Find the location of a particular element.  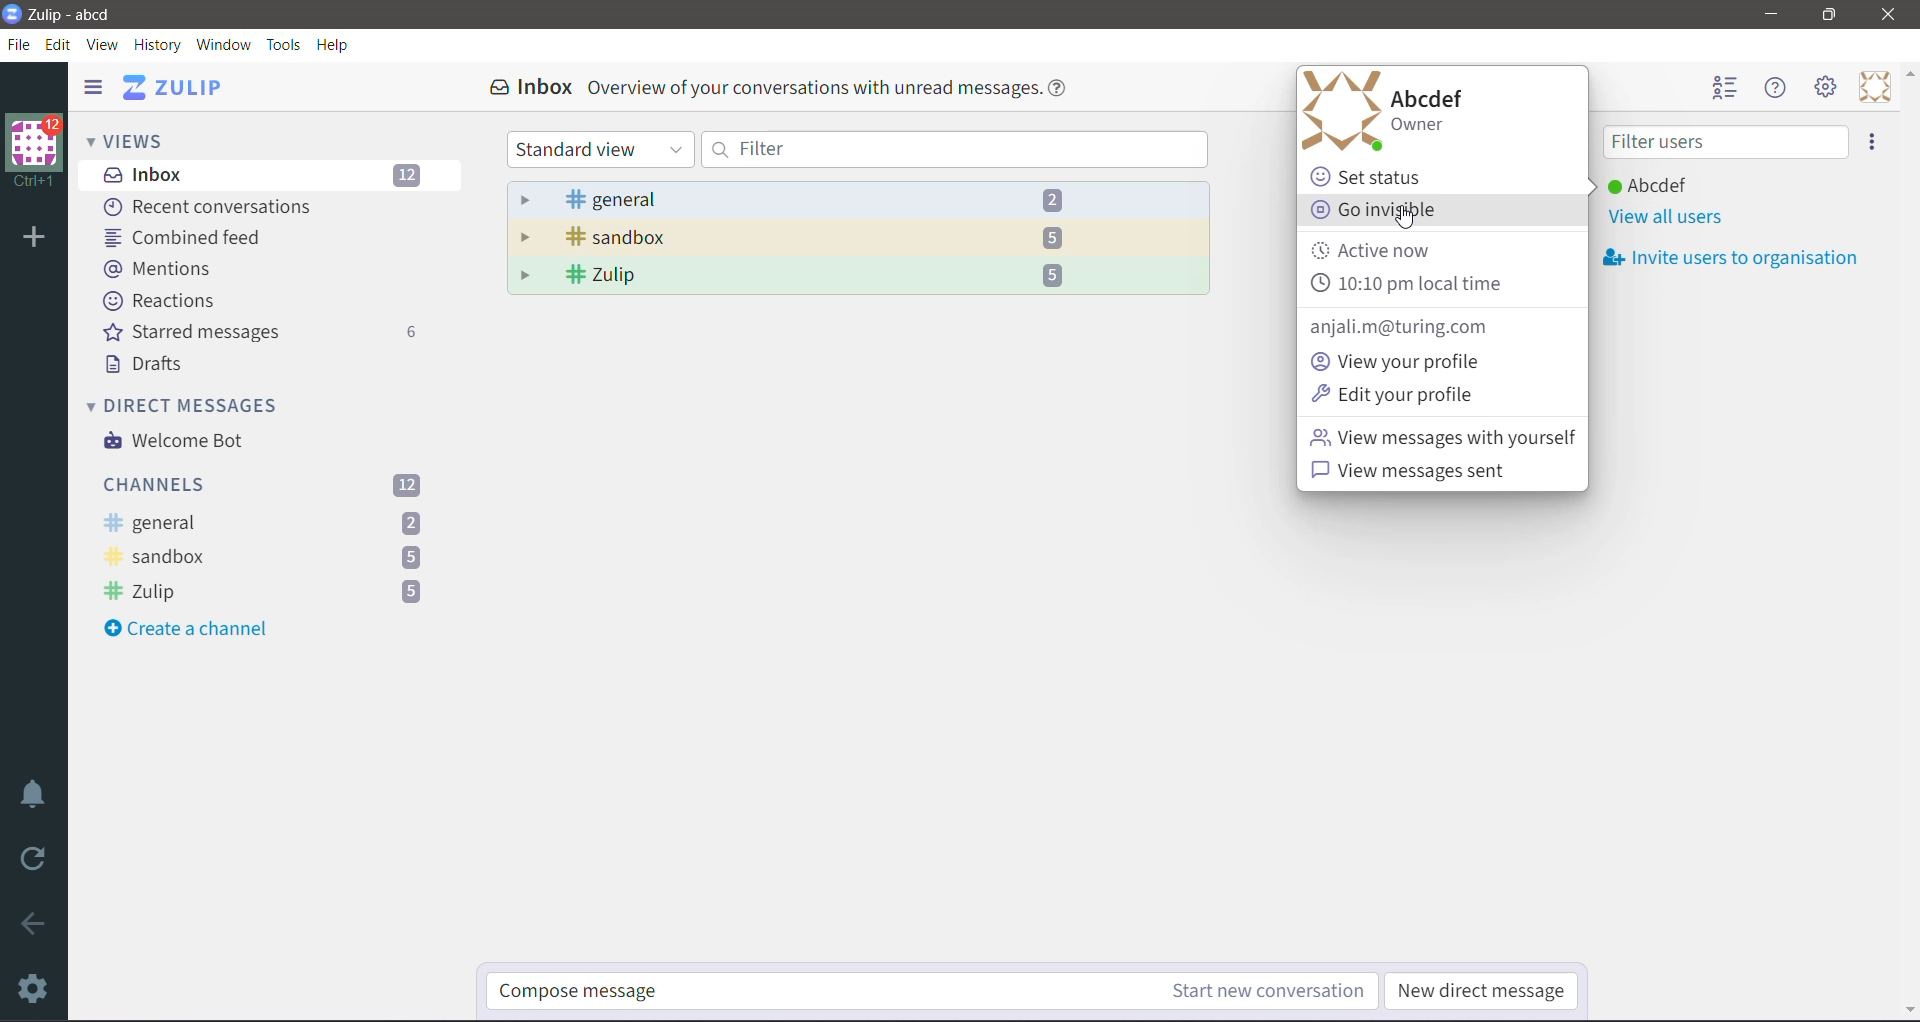

Recent Conversations is located at coordinates (218, 206).